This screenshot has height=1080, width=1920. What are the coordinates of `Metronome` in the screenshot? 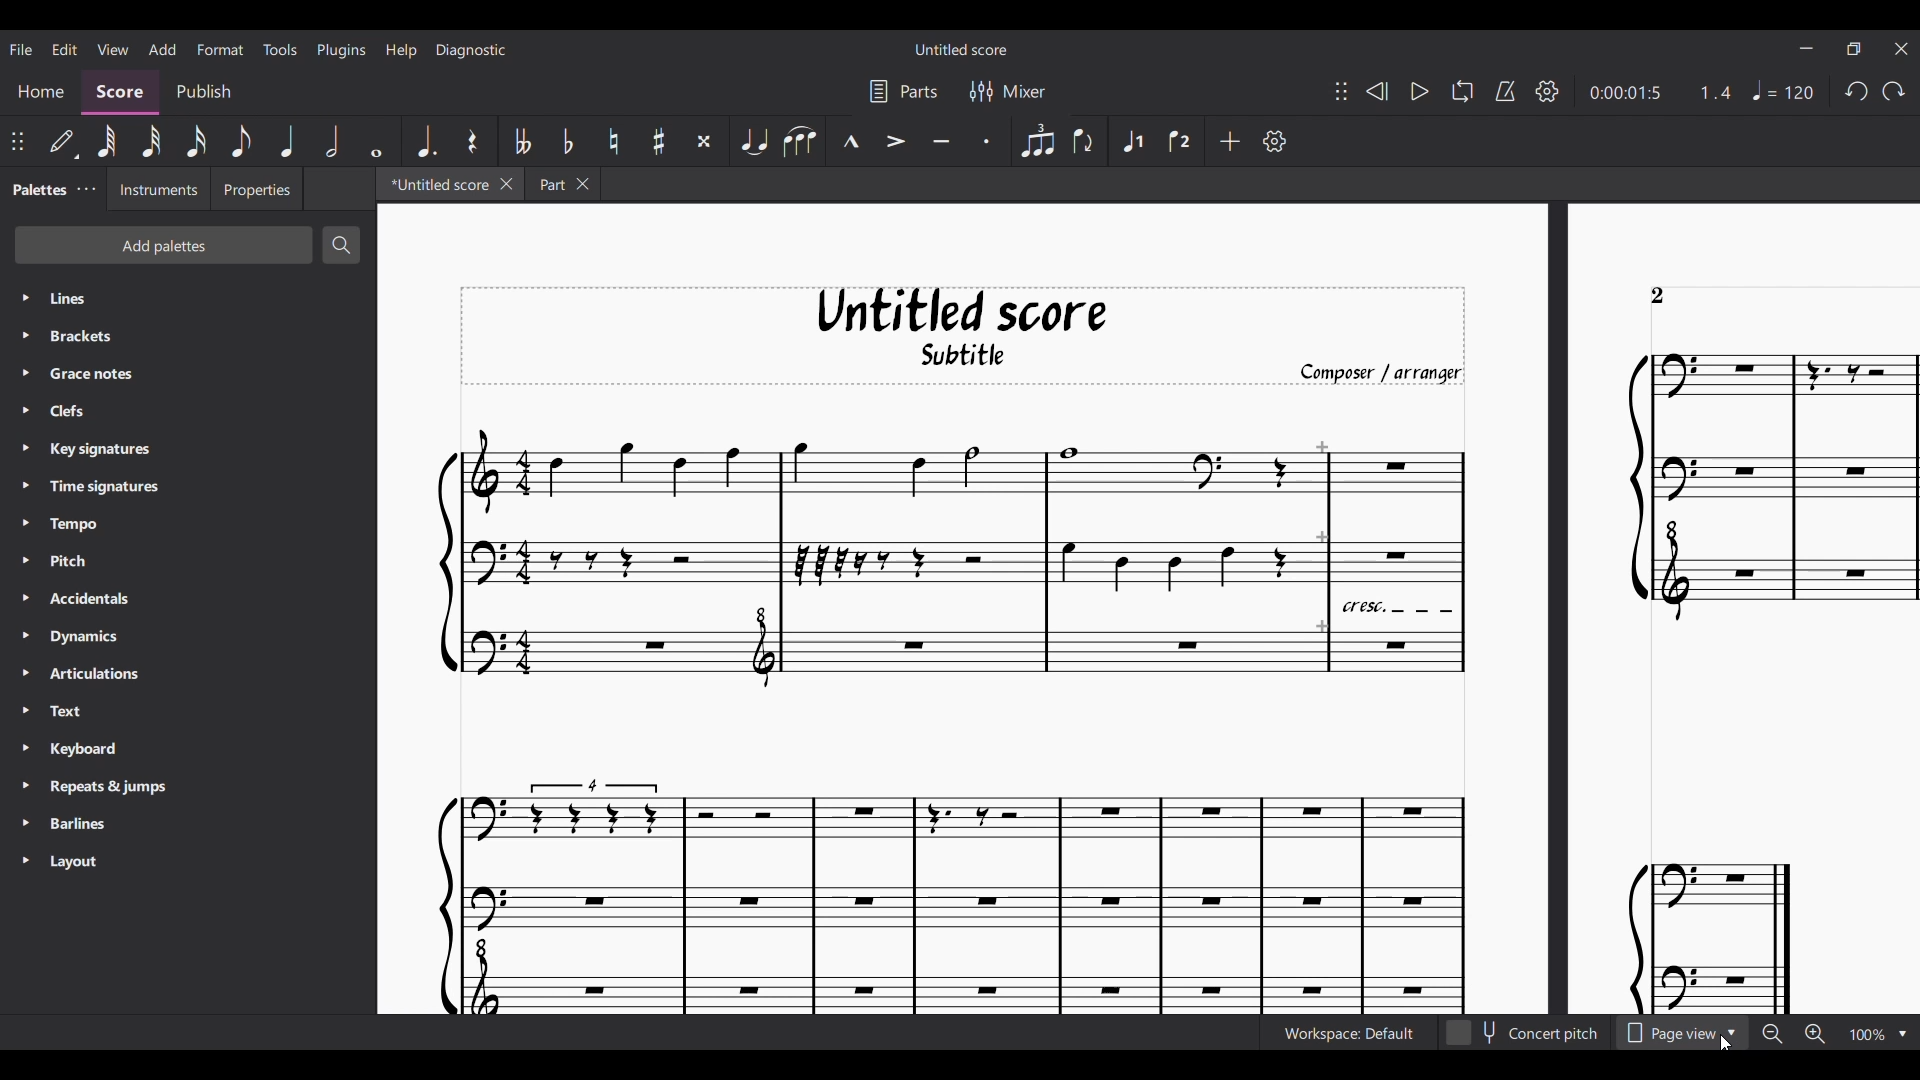 It's located at (1505, 91).